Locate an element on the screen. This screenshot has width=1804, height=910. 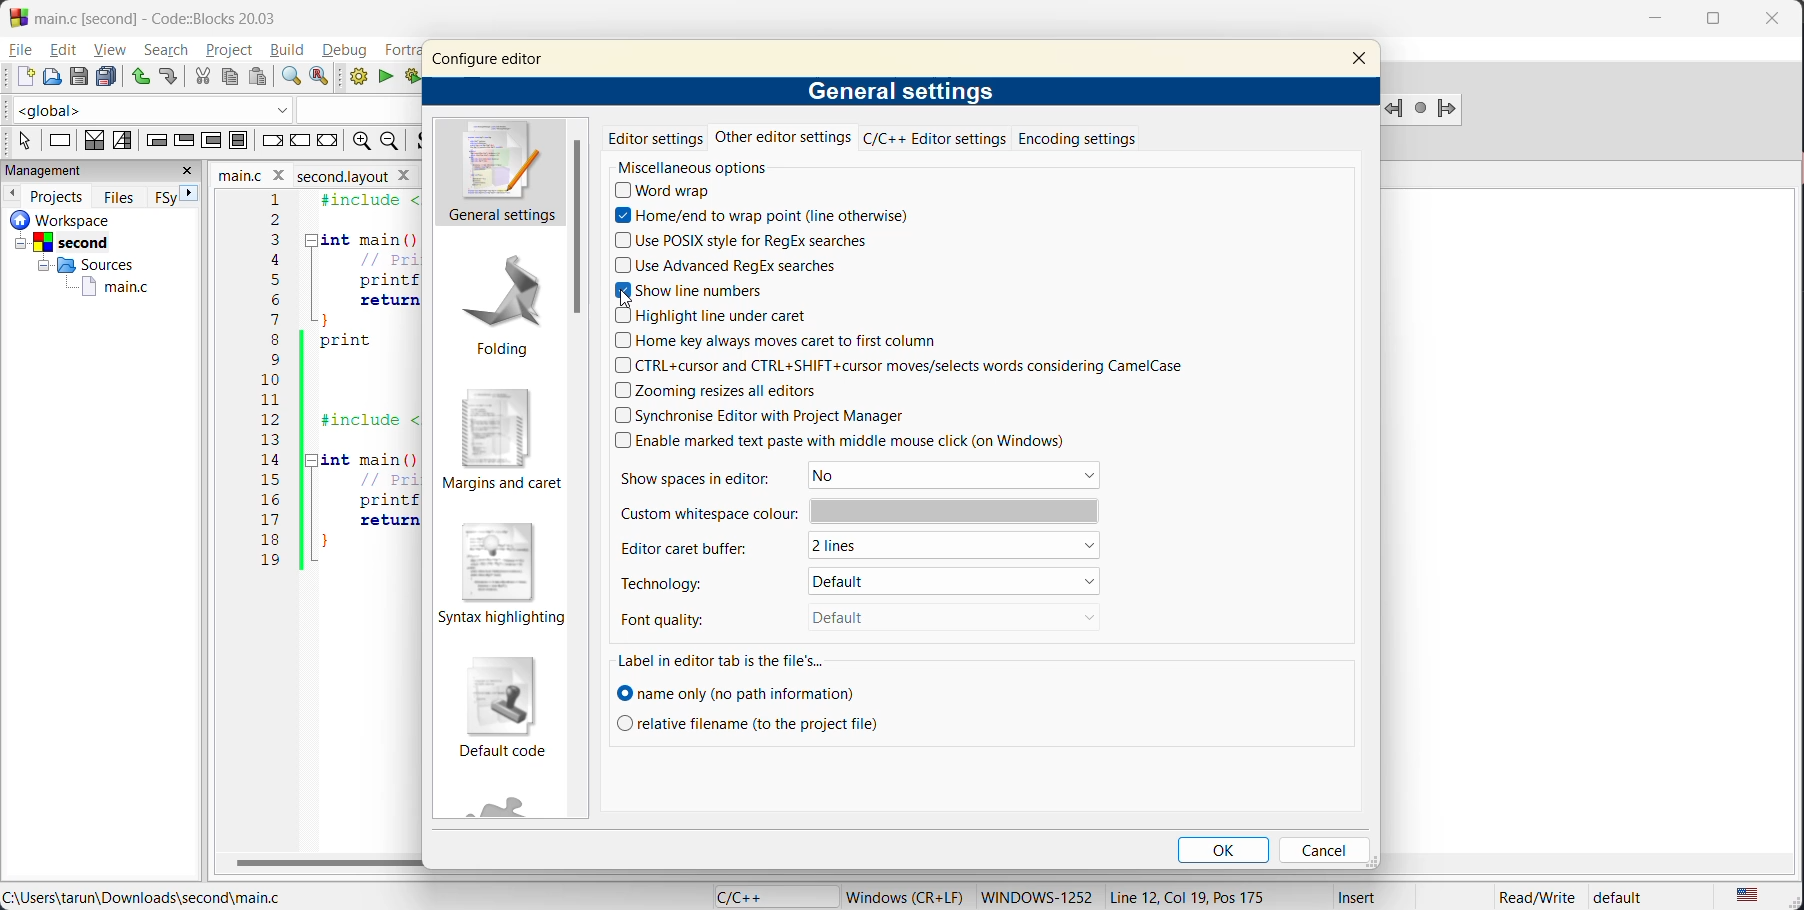
toggle source is located at coordinates (423, 141).